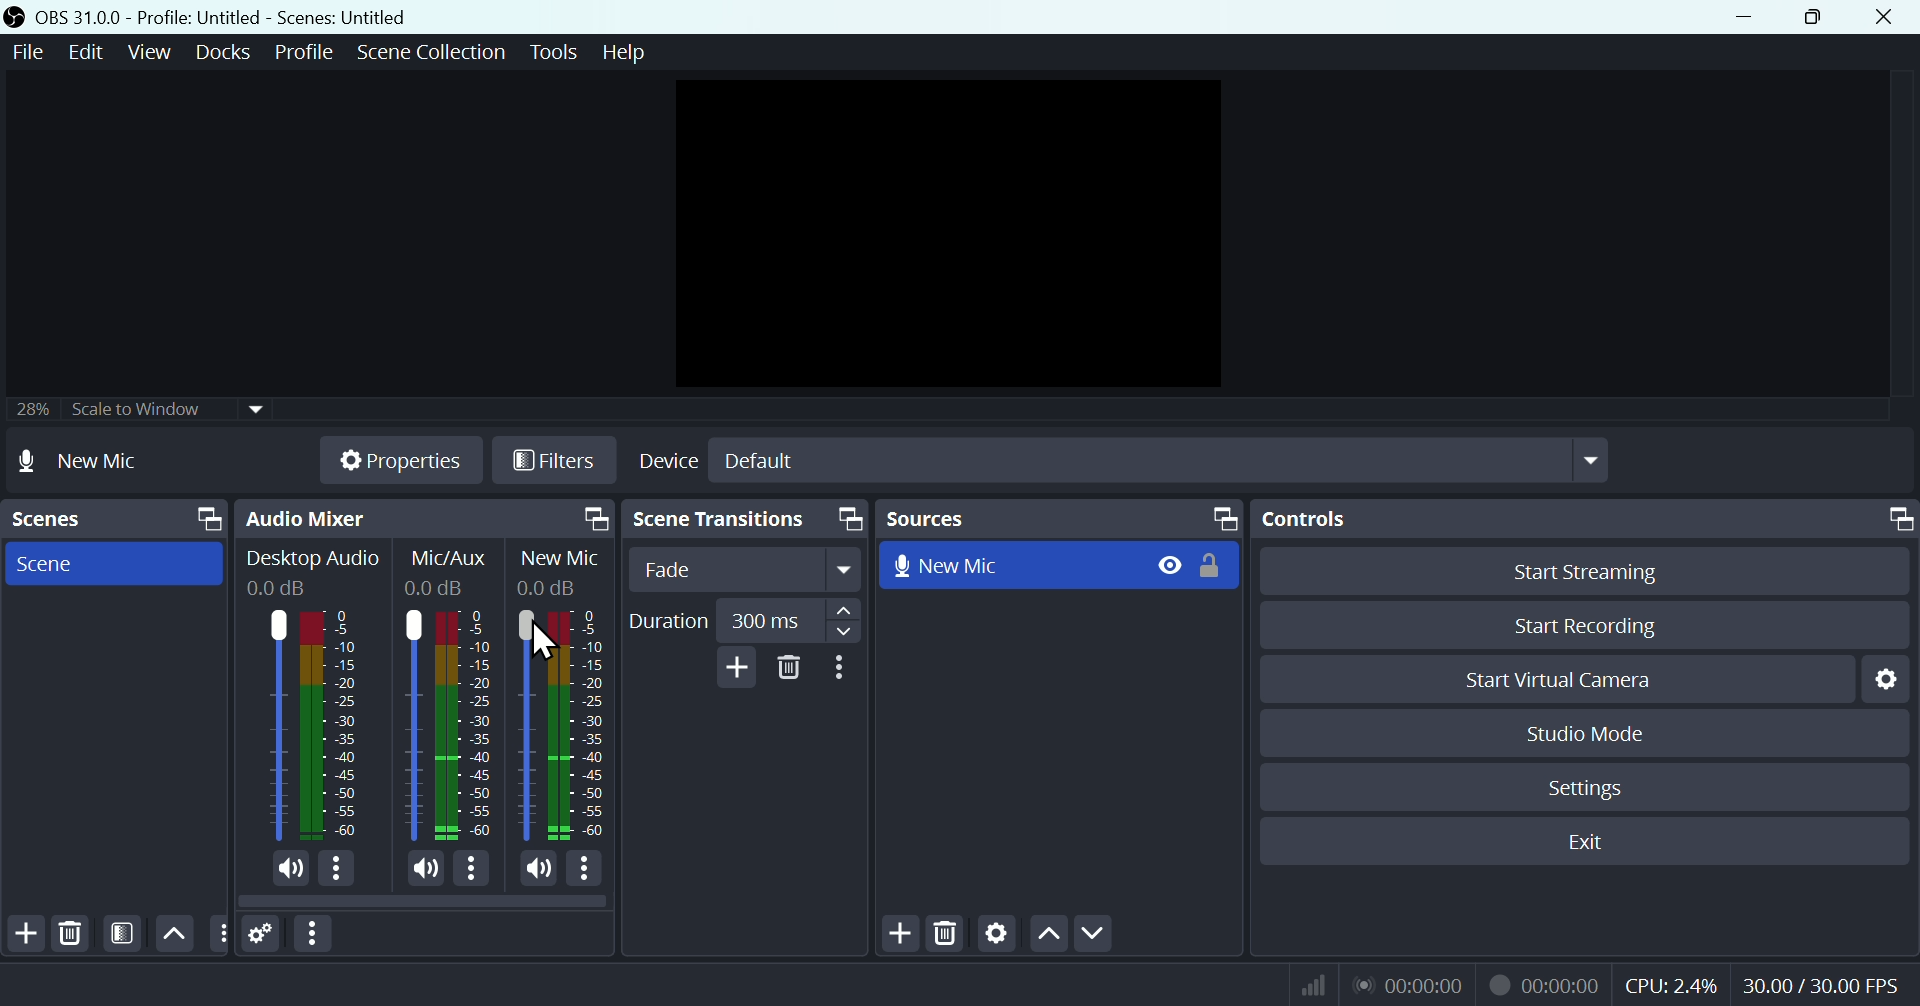 The width and height of the screenshot is (1920, 1006). I want to click on Cursor, so click(547, 642).